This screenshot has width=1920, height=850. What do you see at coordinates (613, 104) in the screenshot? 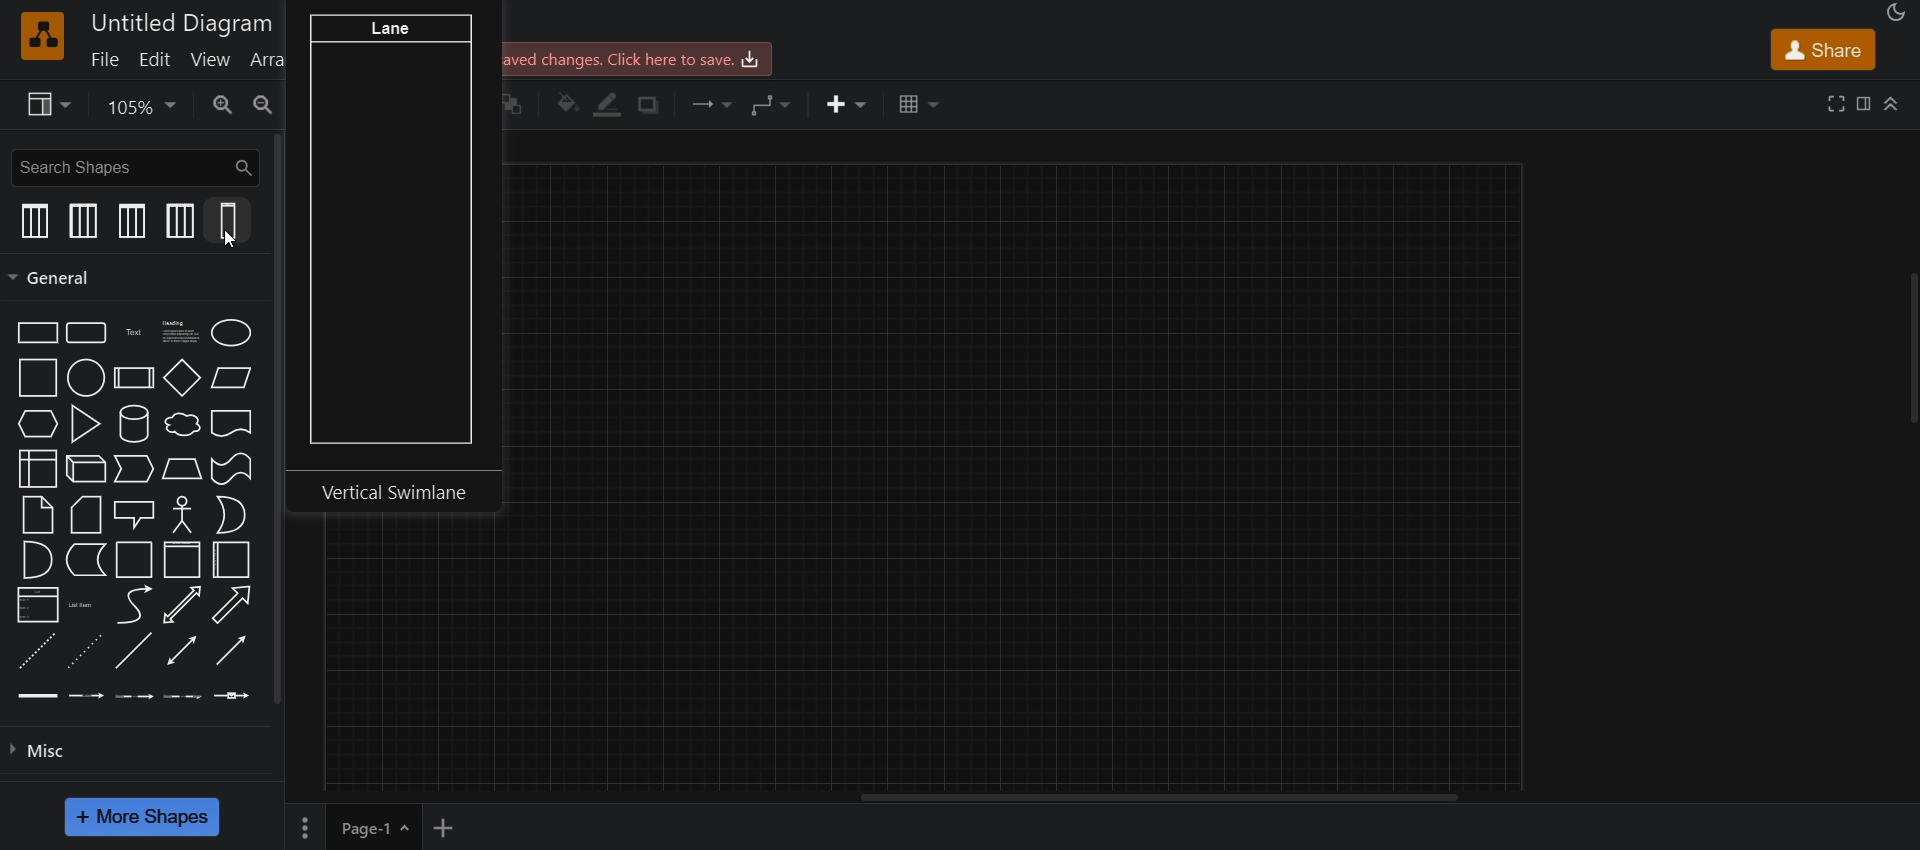
I see `line color` at bounding box center [613, 104].